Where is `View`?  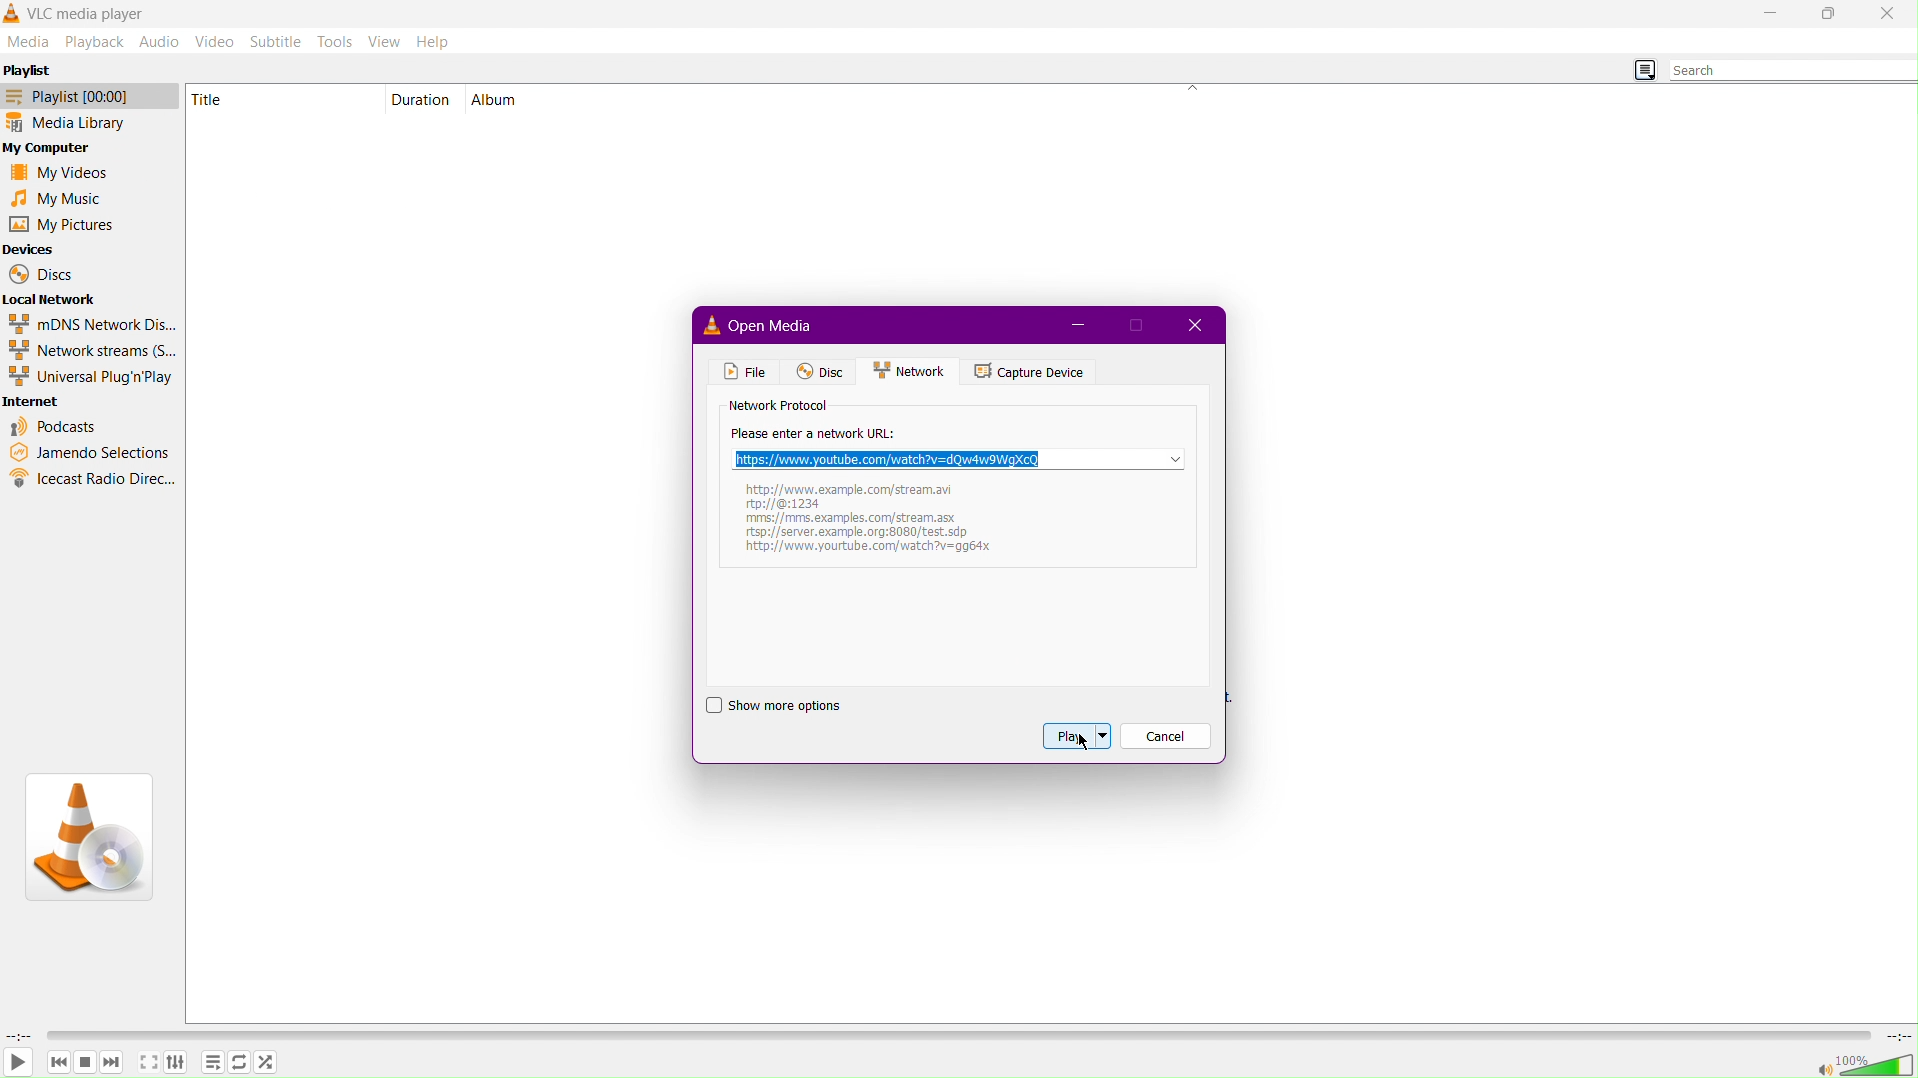
View is located at coordinates (384, 42).